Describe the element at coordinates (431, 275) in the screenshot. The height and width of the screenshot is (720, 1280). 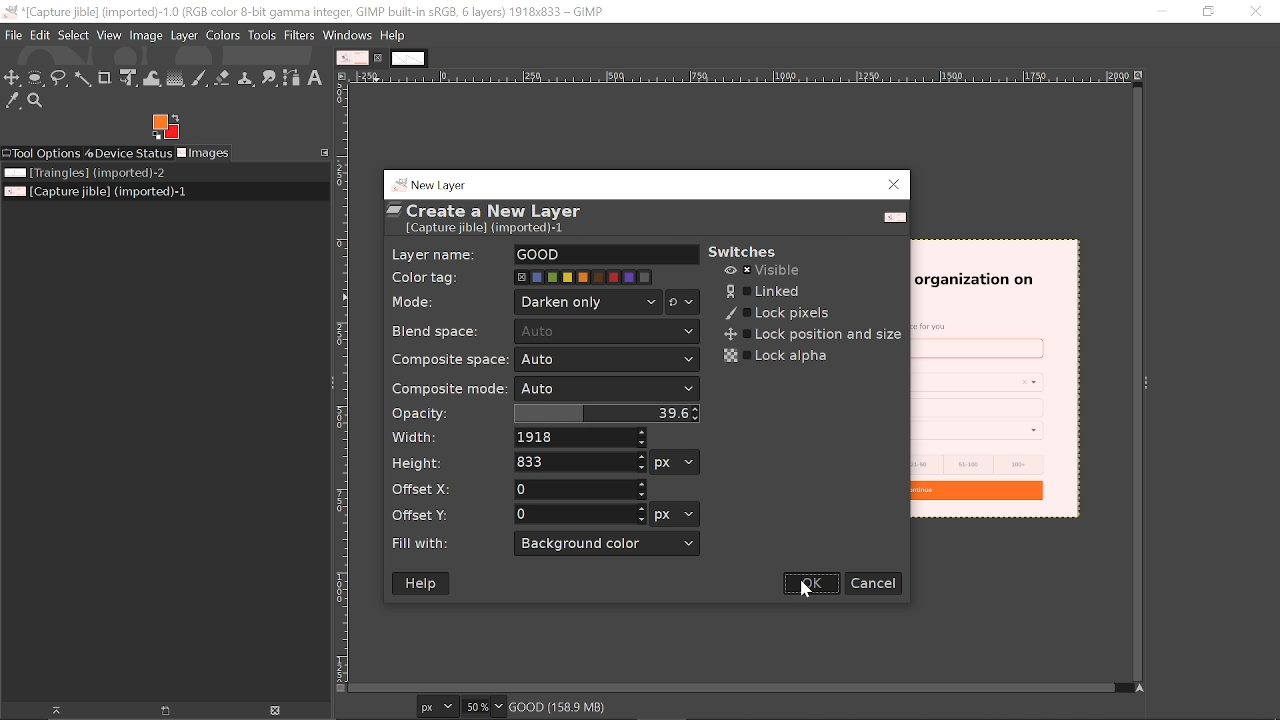
I see `Color tag:` at that location.